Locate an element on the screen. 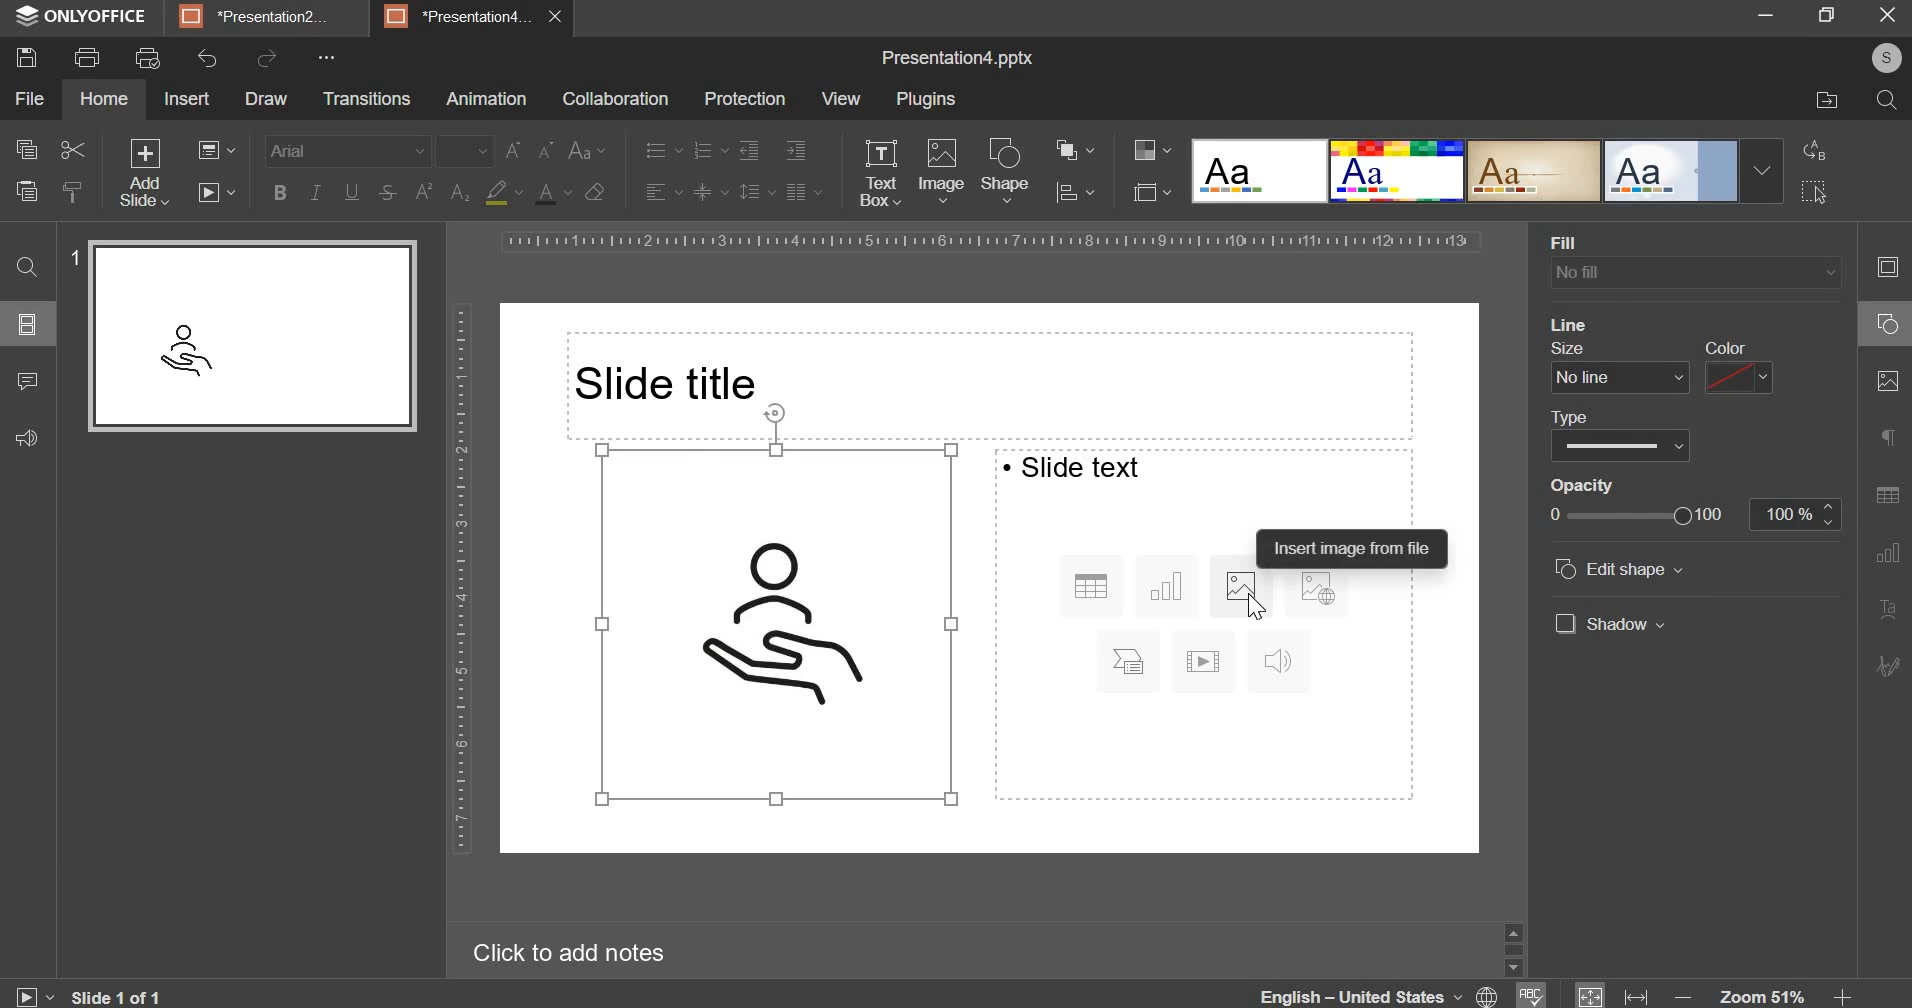 The height and width of the screenshot is (1008, 1912). undo is located at coordinates (204, 60).